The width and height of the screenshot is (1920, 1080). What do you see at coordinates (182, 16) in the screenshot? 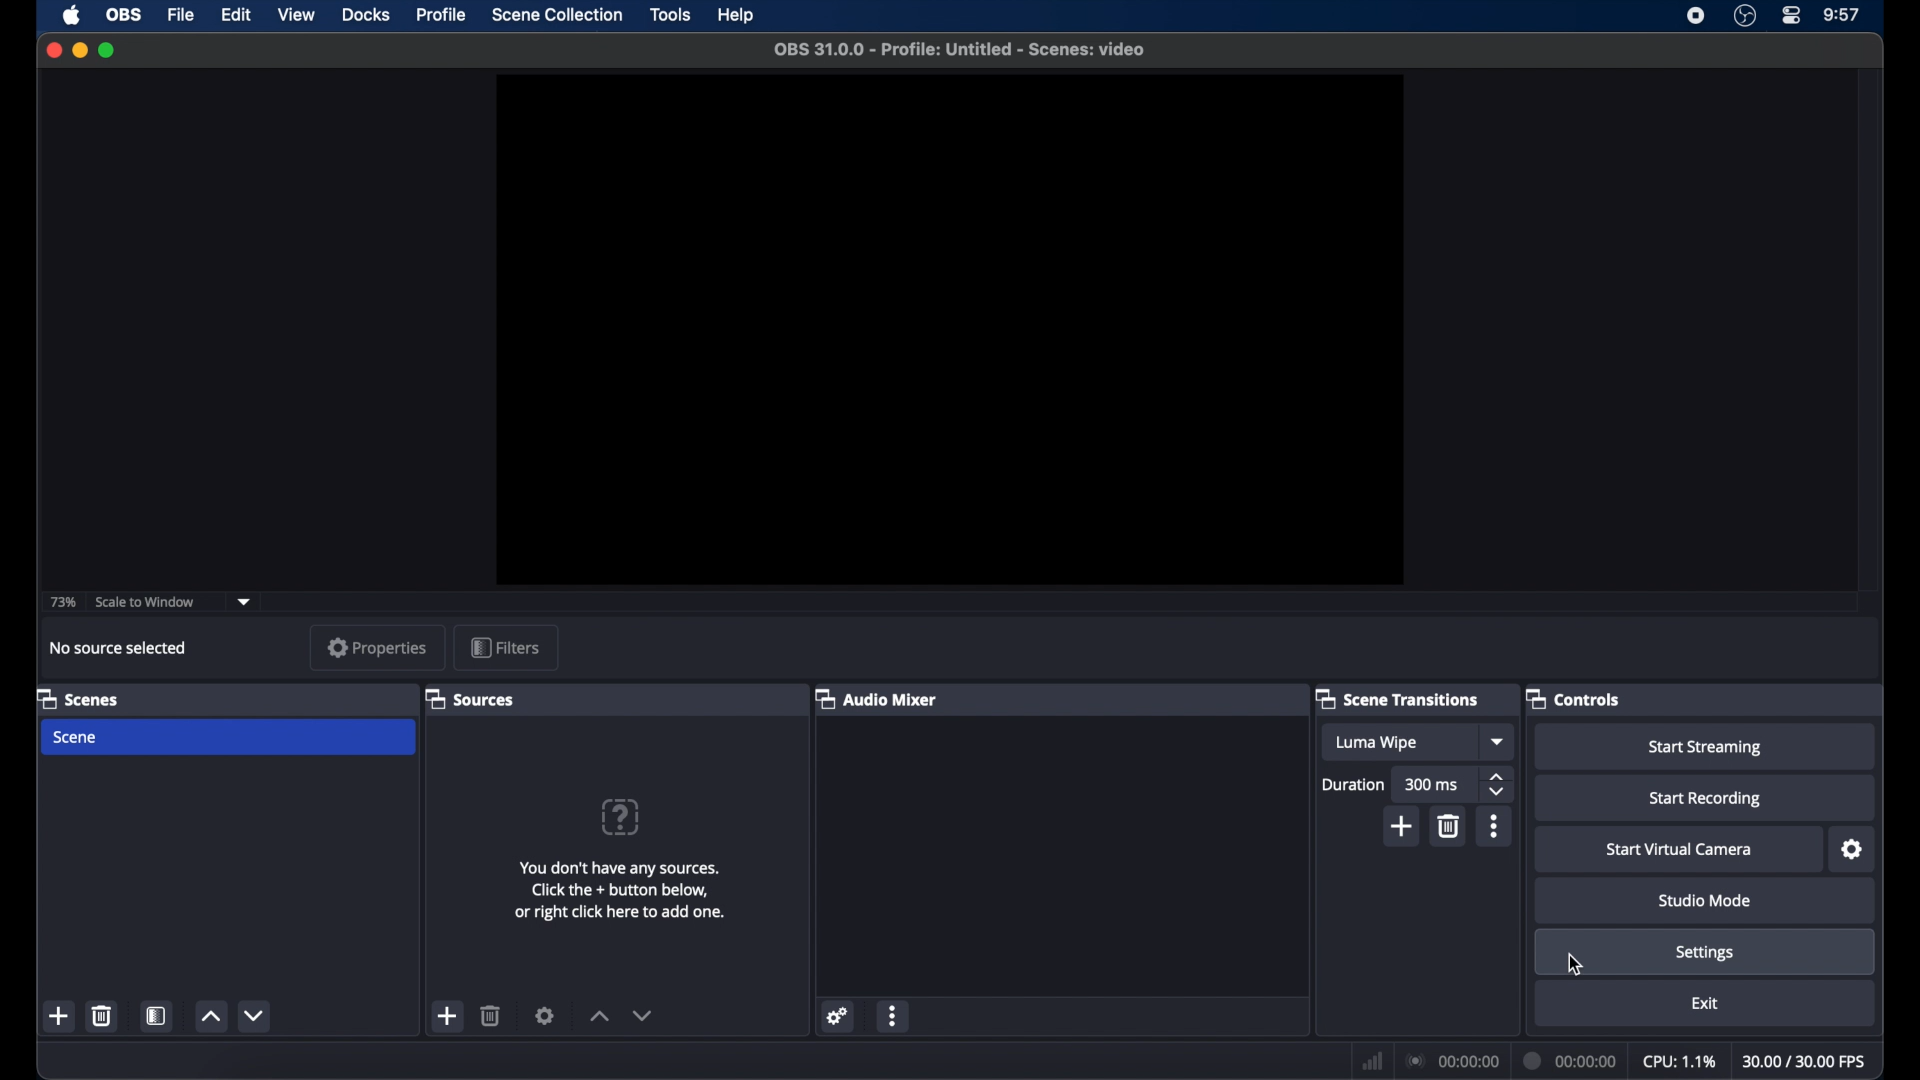
I see `file` at bounding box center [182, 16].